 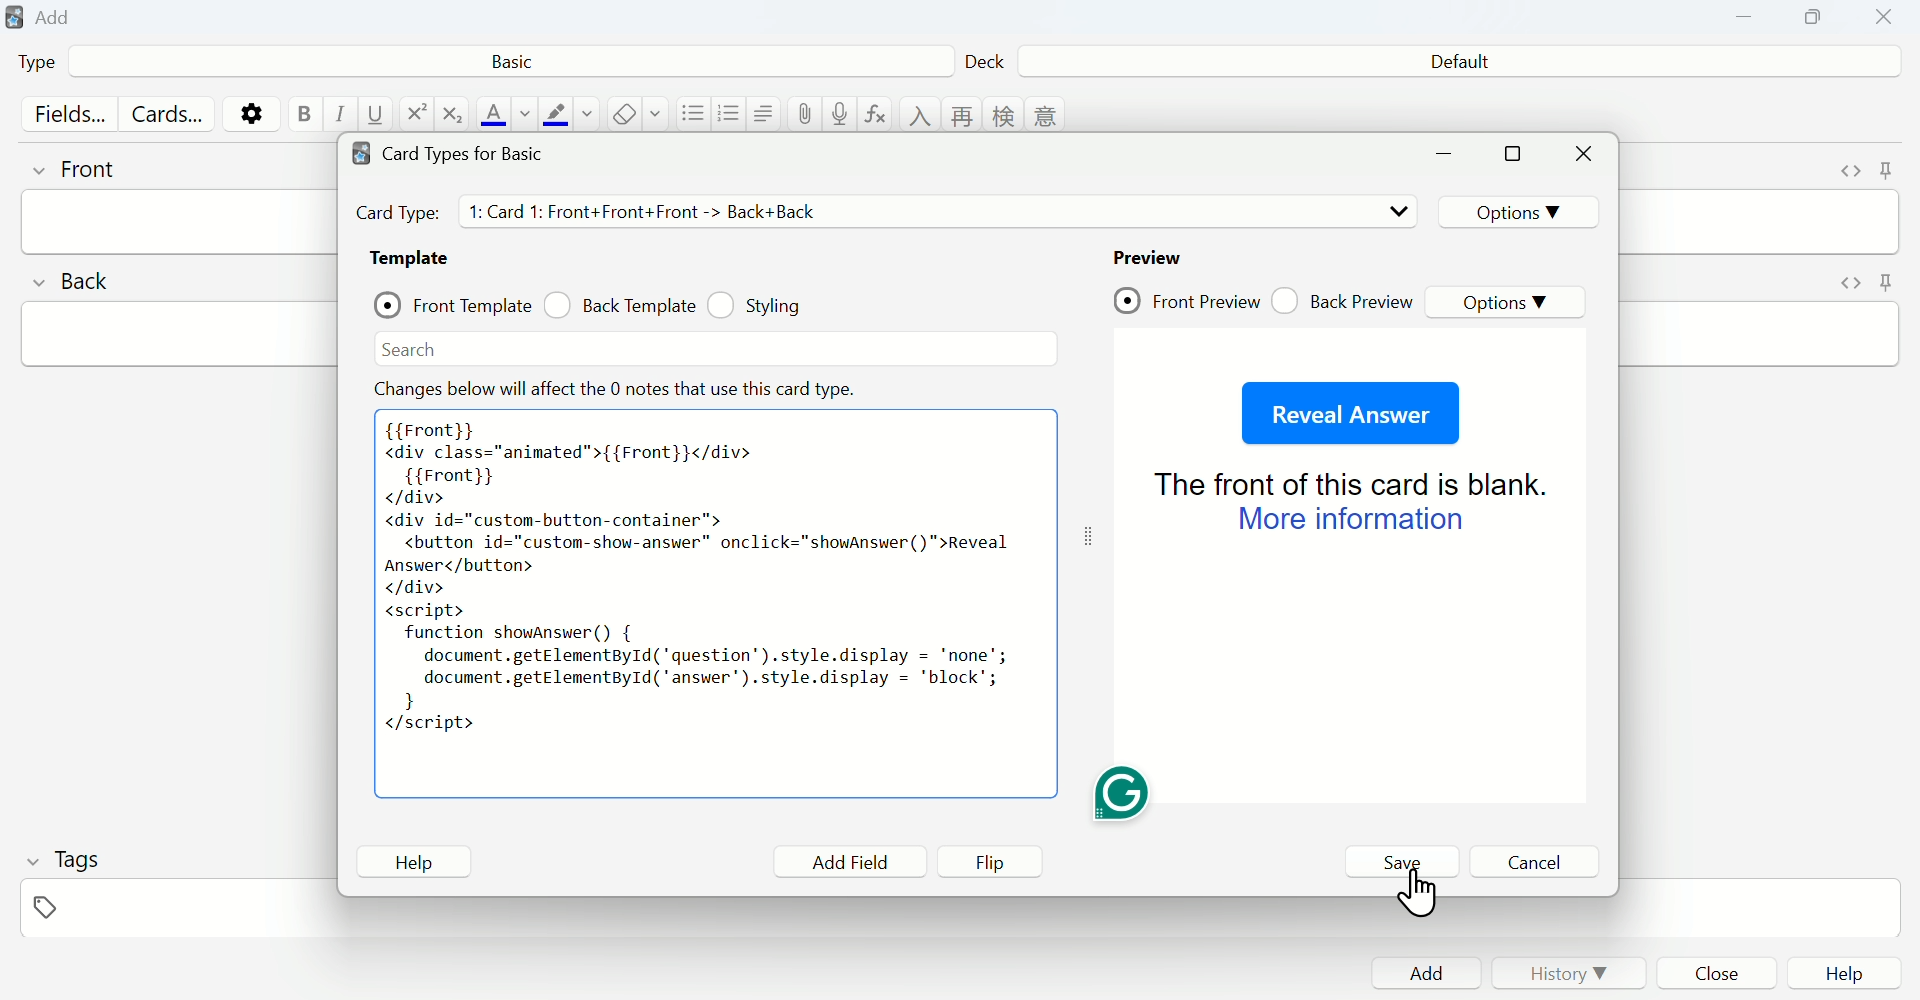 I want to click on front, so click(x=74, y=171).